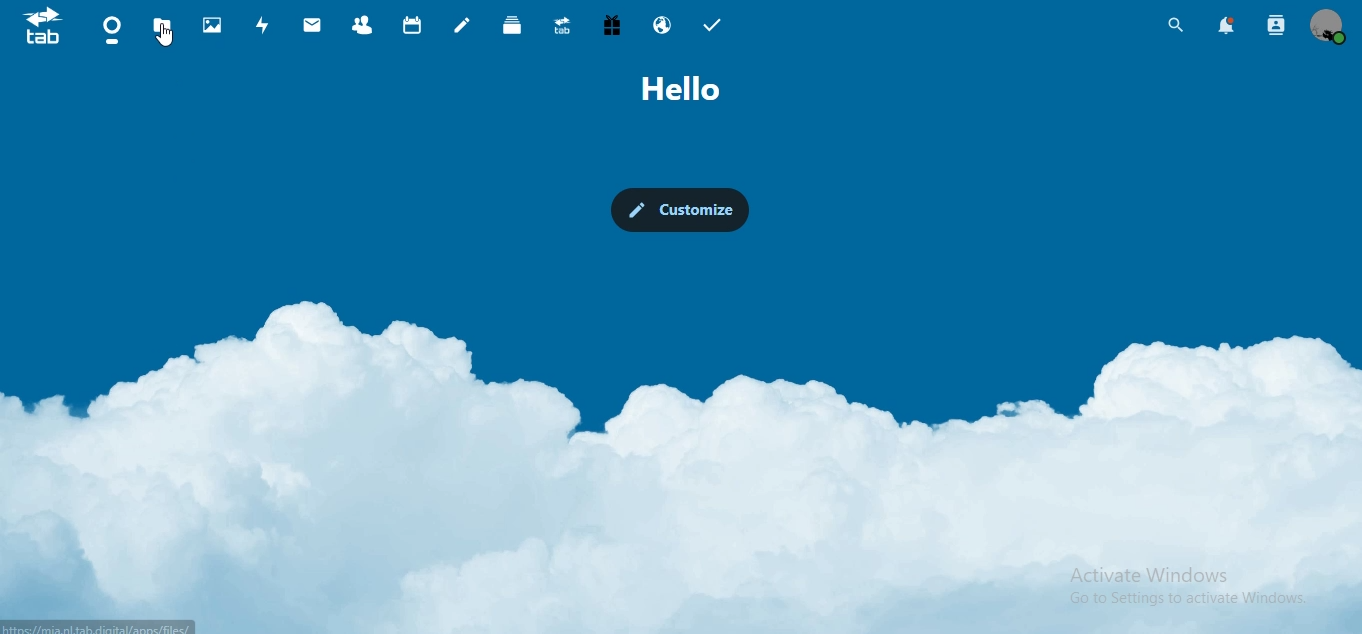 This screenshot has width=1362, height=634. Describe the element at coordinates (713, 24) in the screenshot. I see `tasks` at that location.